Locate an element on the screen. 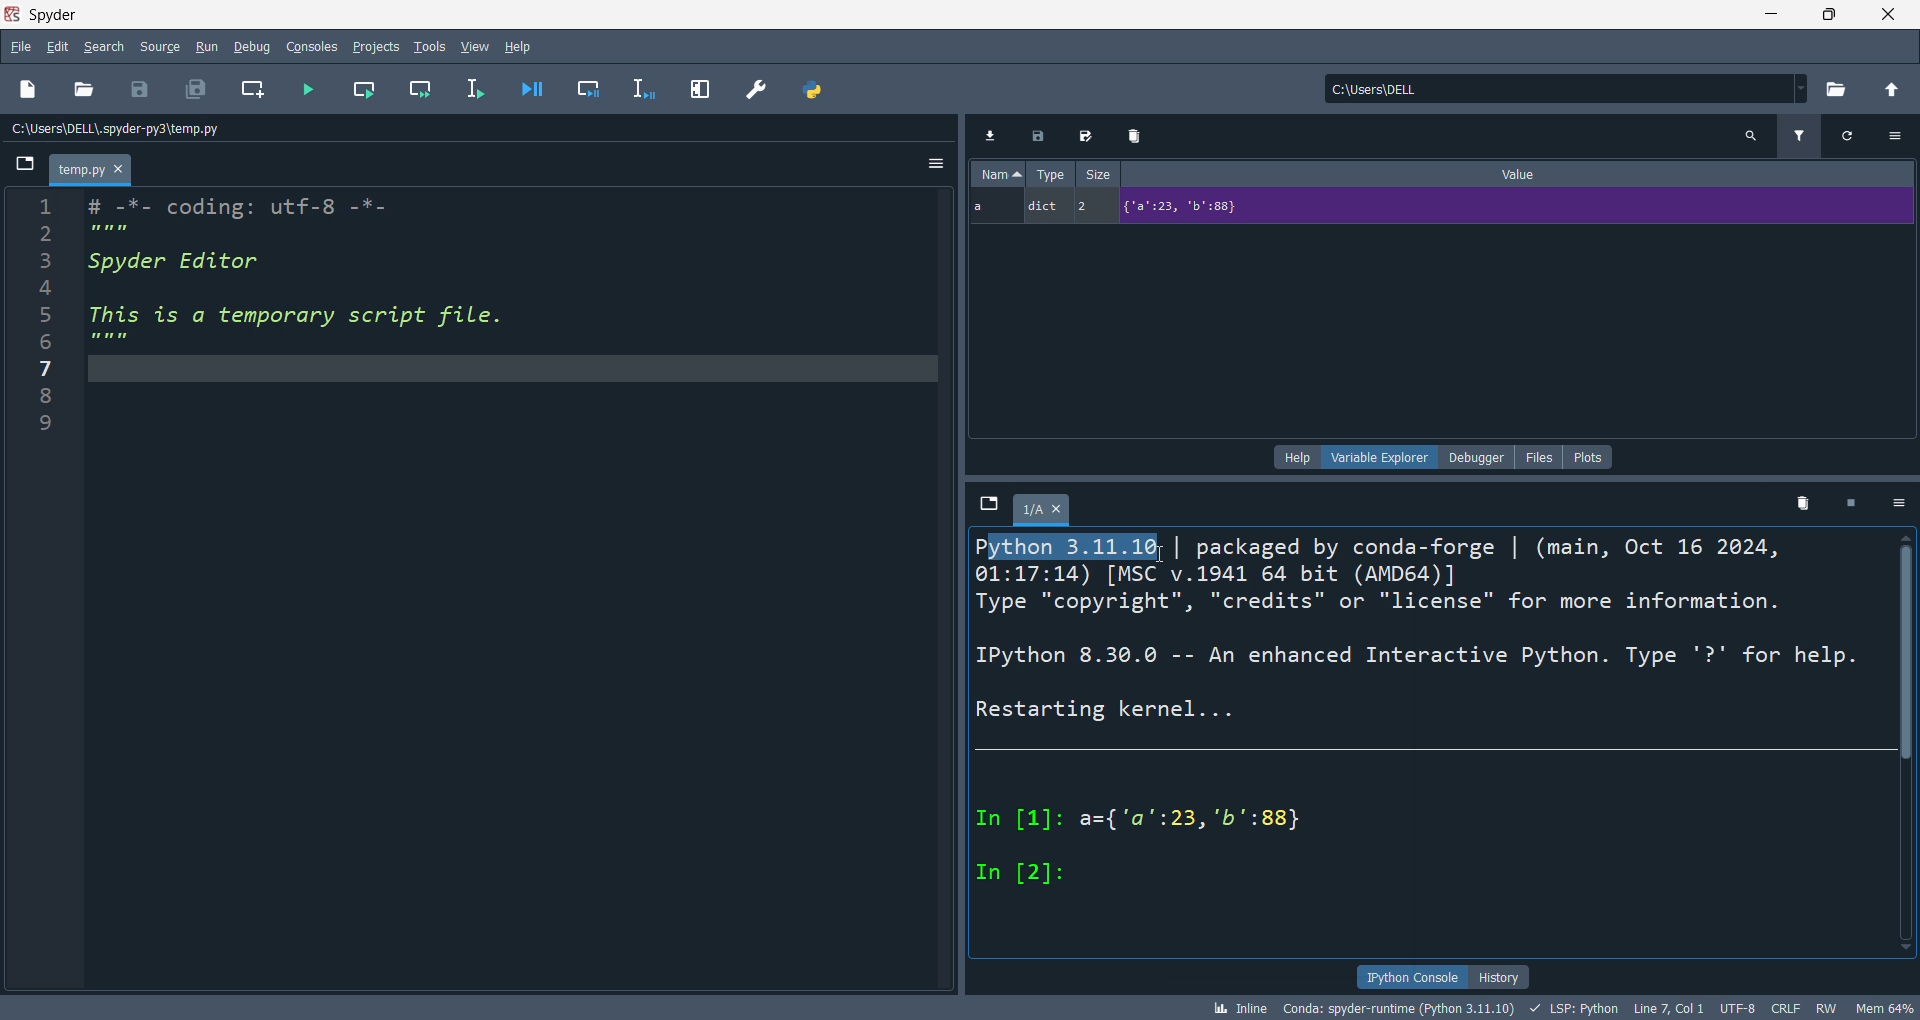  debugger is located at coordinates (1475, 457).